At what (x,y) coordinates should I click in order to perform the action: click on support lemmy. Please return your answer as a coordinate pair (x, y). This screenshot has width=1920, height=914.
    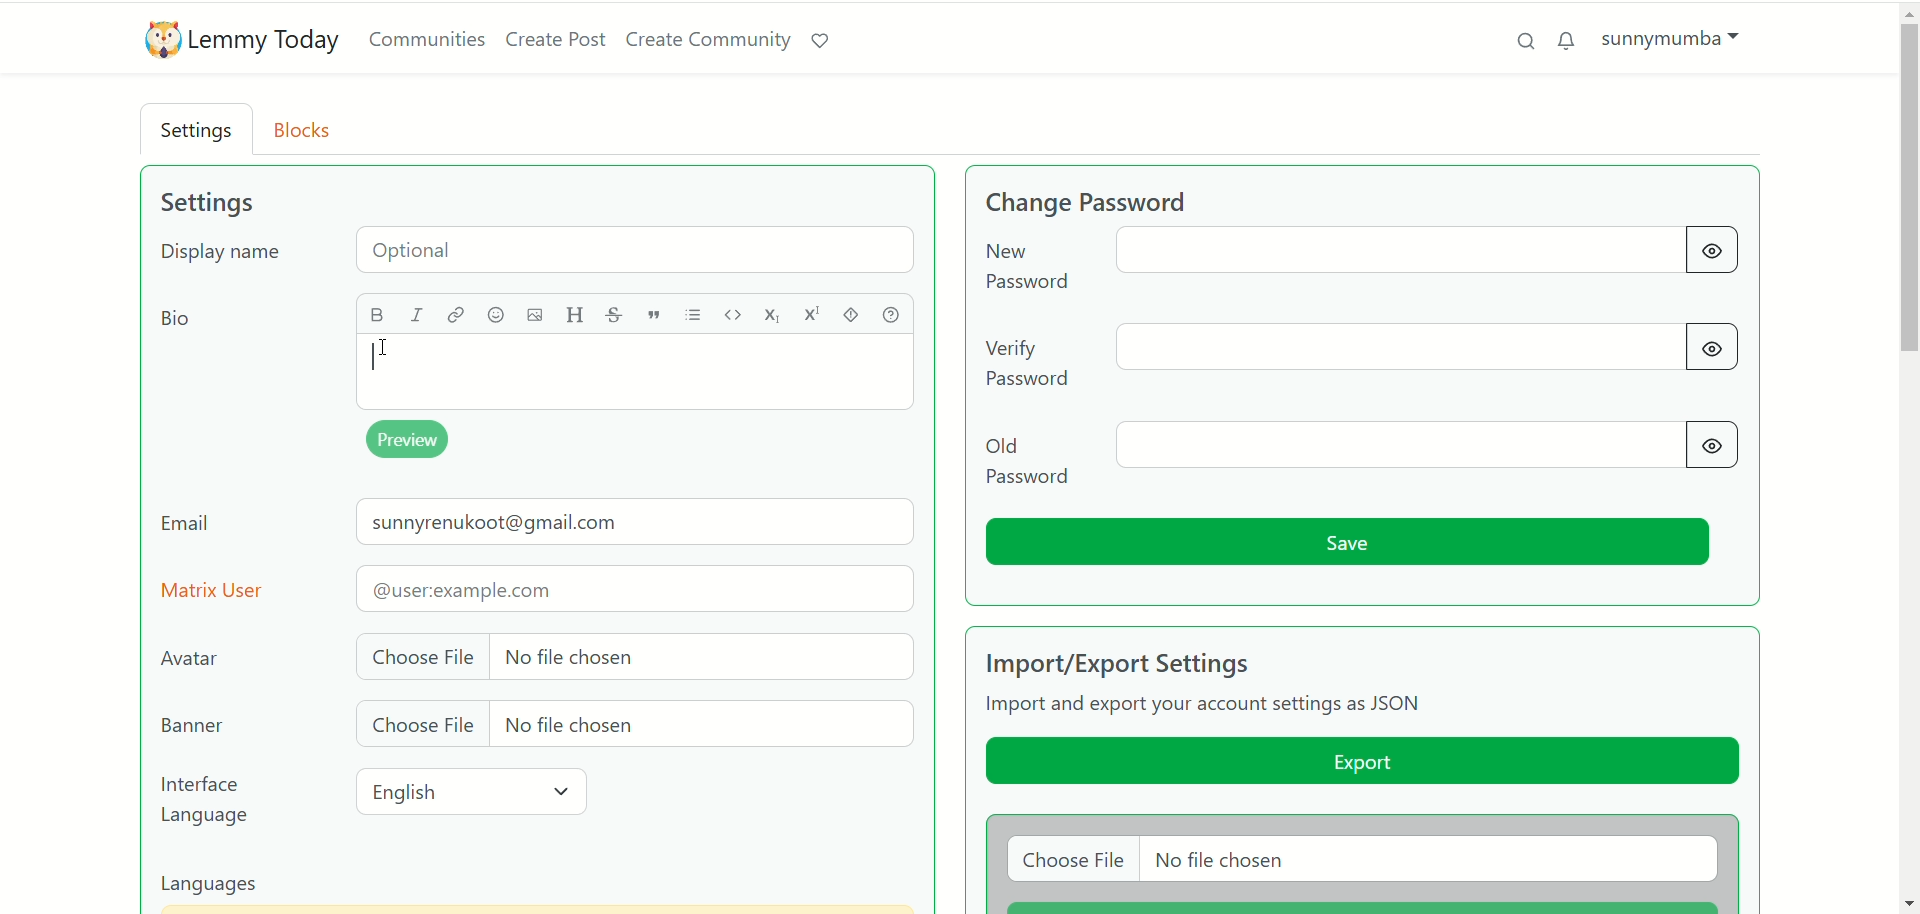
    Looking at the image, I should click on (827, 42).